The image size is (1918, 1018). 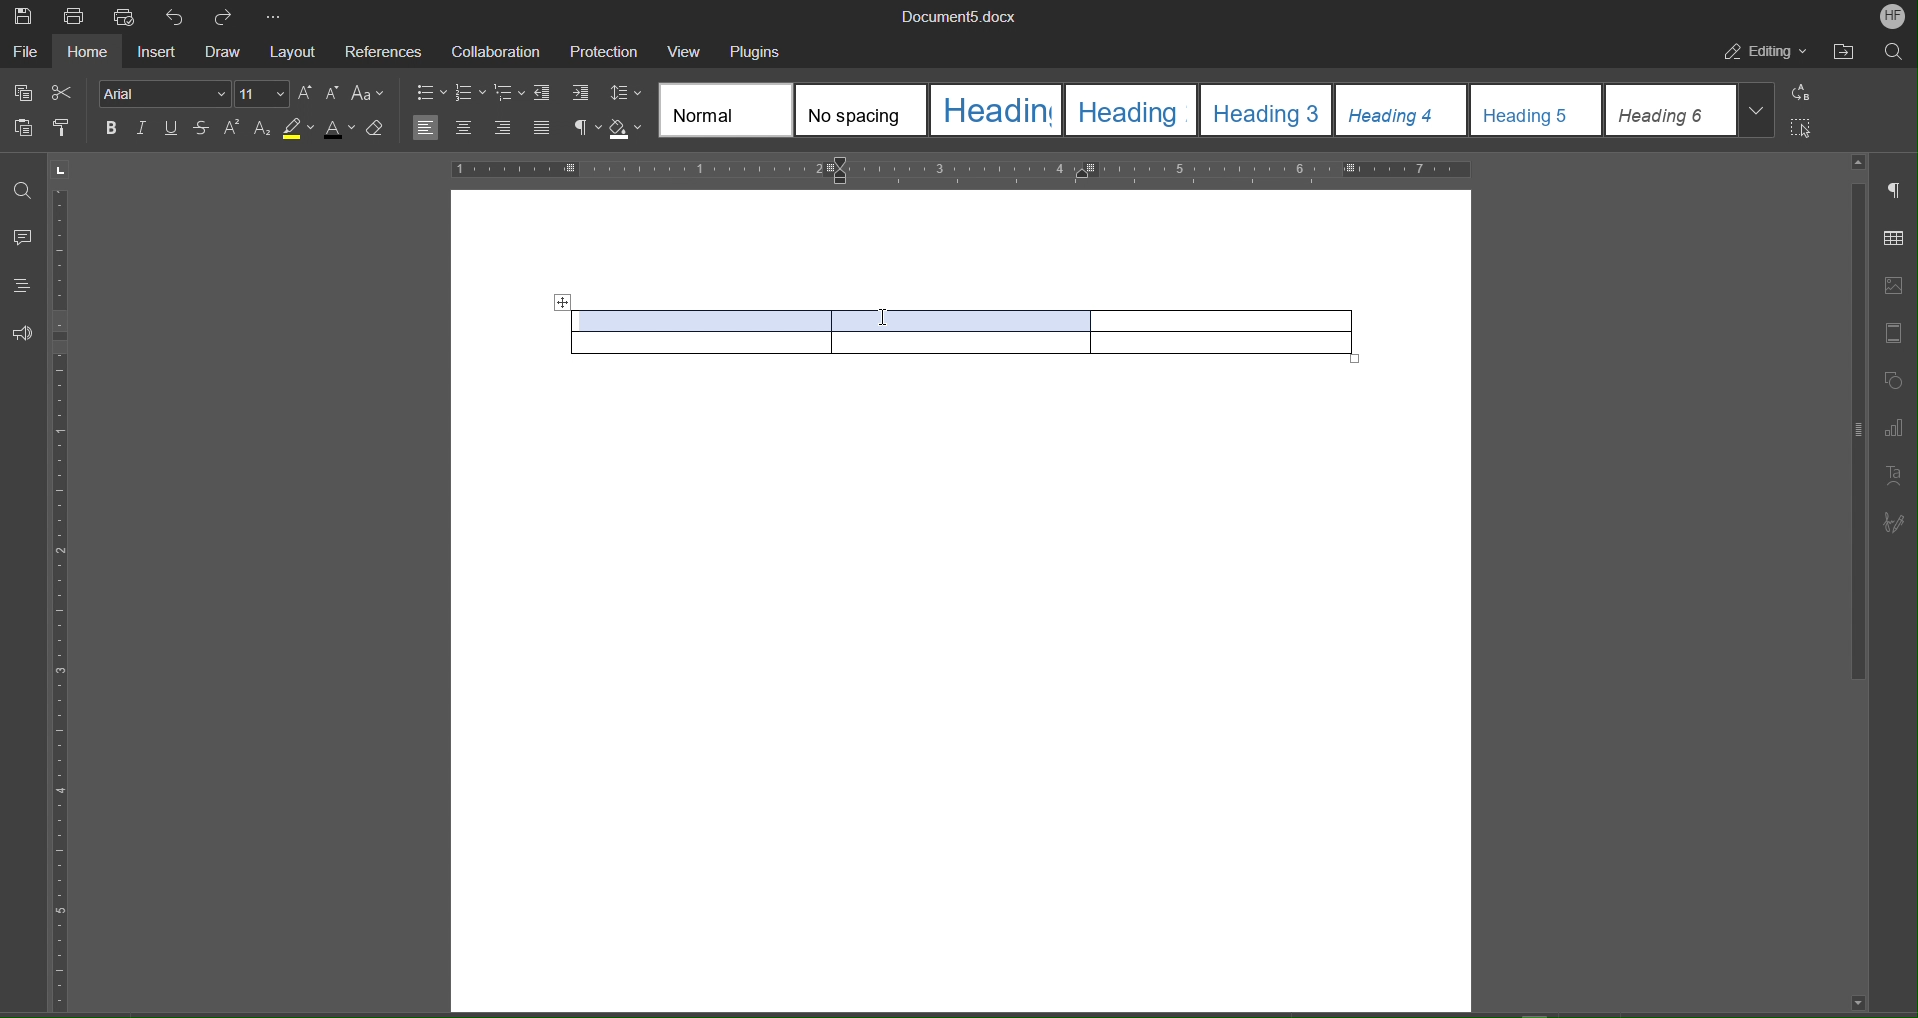 I want to click on page orientation, so click(x=61, y=169).